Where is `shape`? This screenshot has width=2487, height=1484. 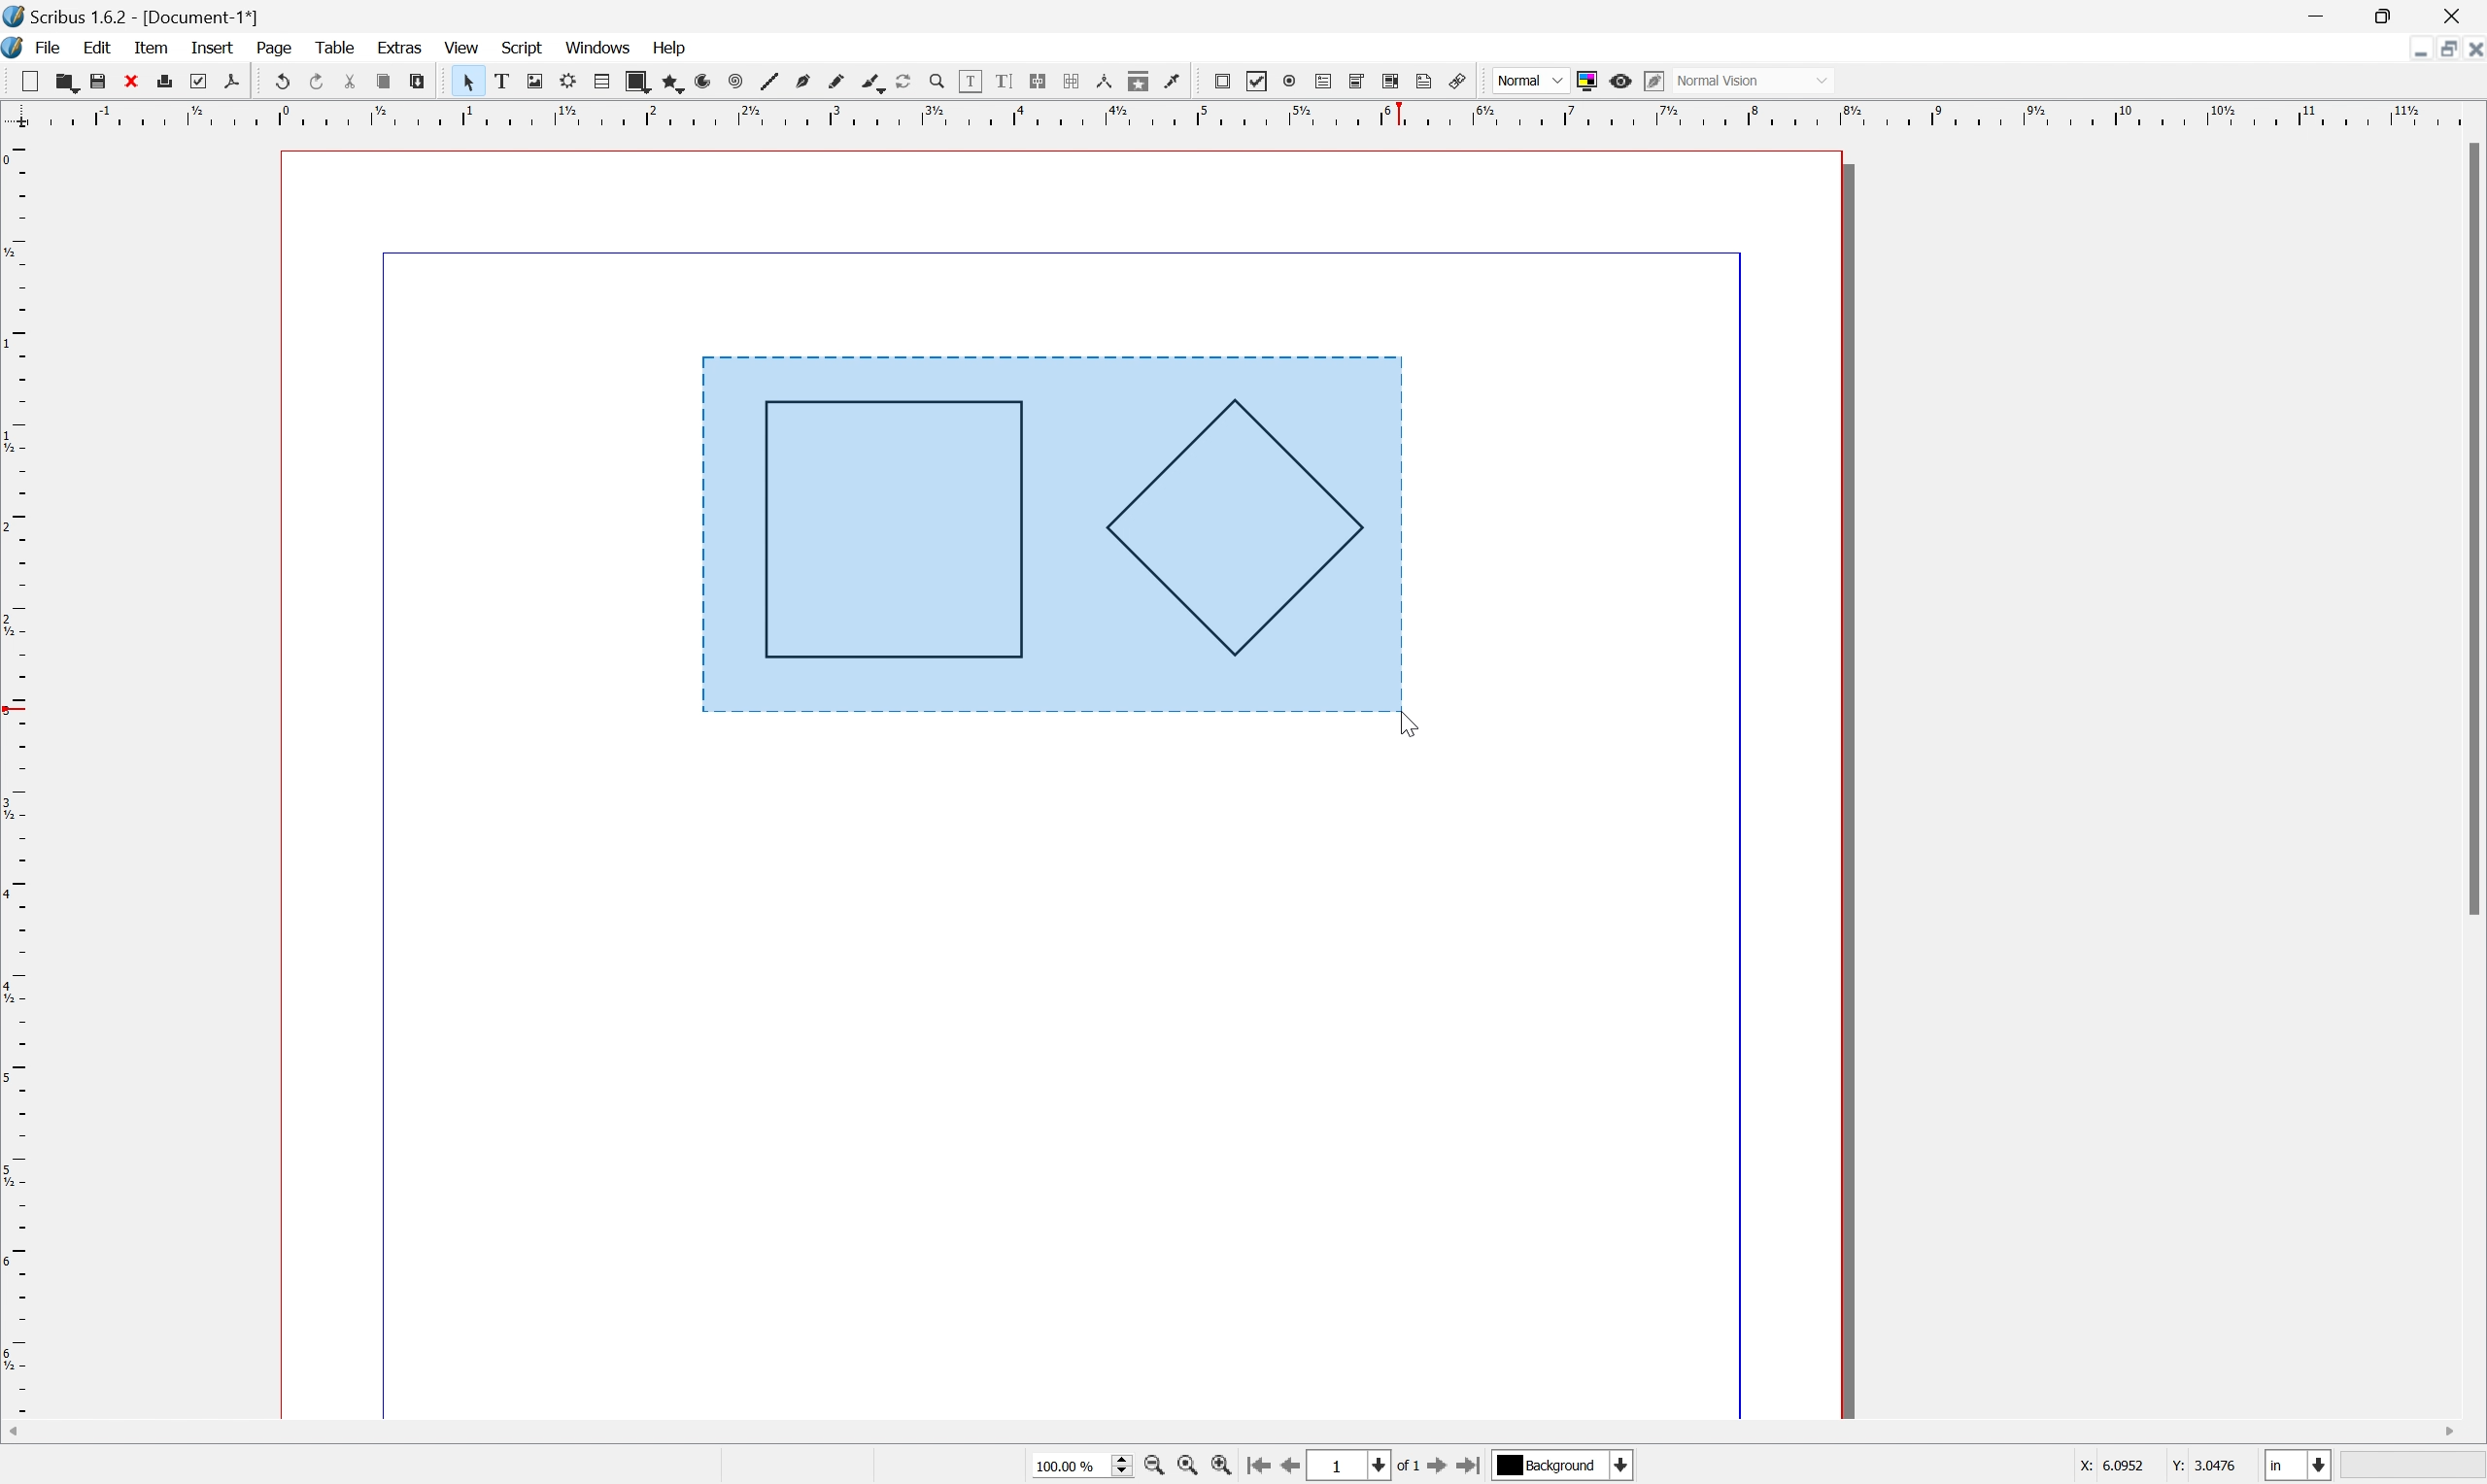
shape is located at coordinates (634, 82).